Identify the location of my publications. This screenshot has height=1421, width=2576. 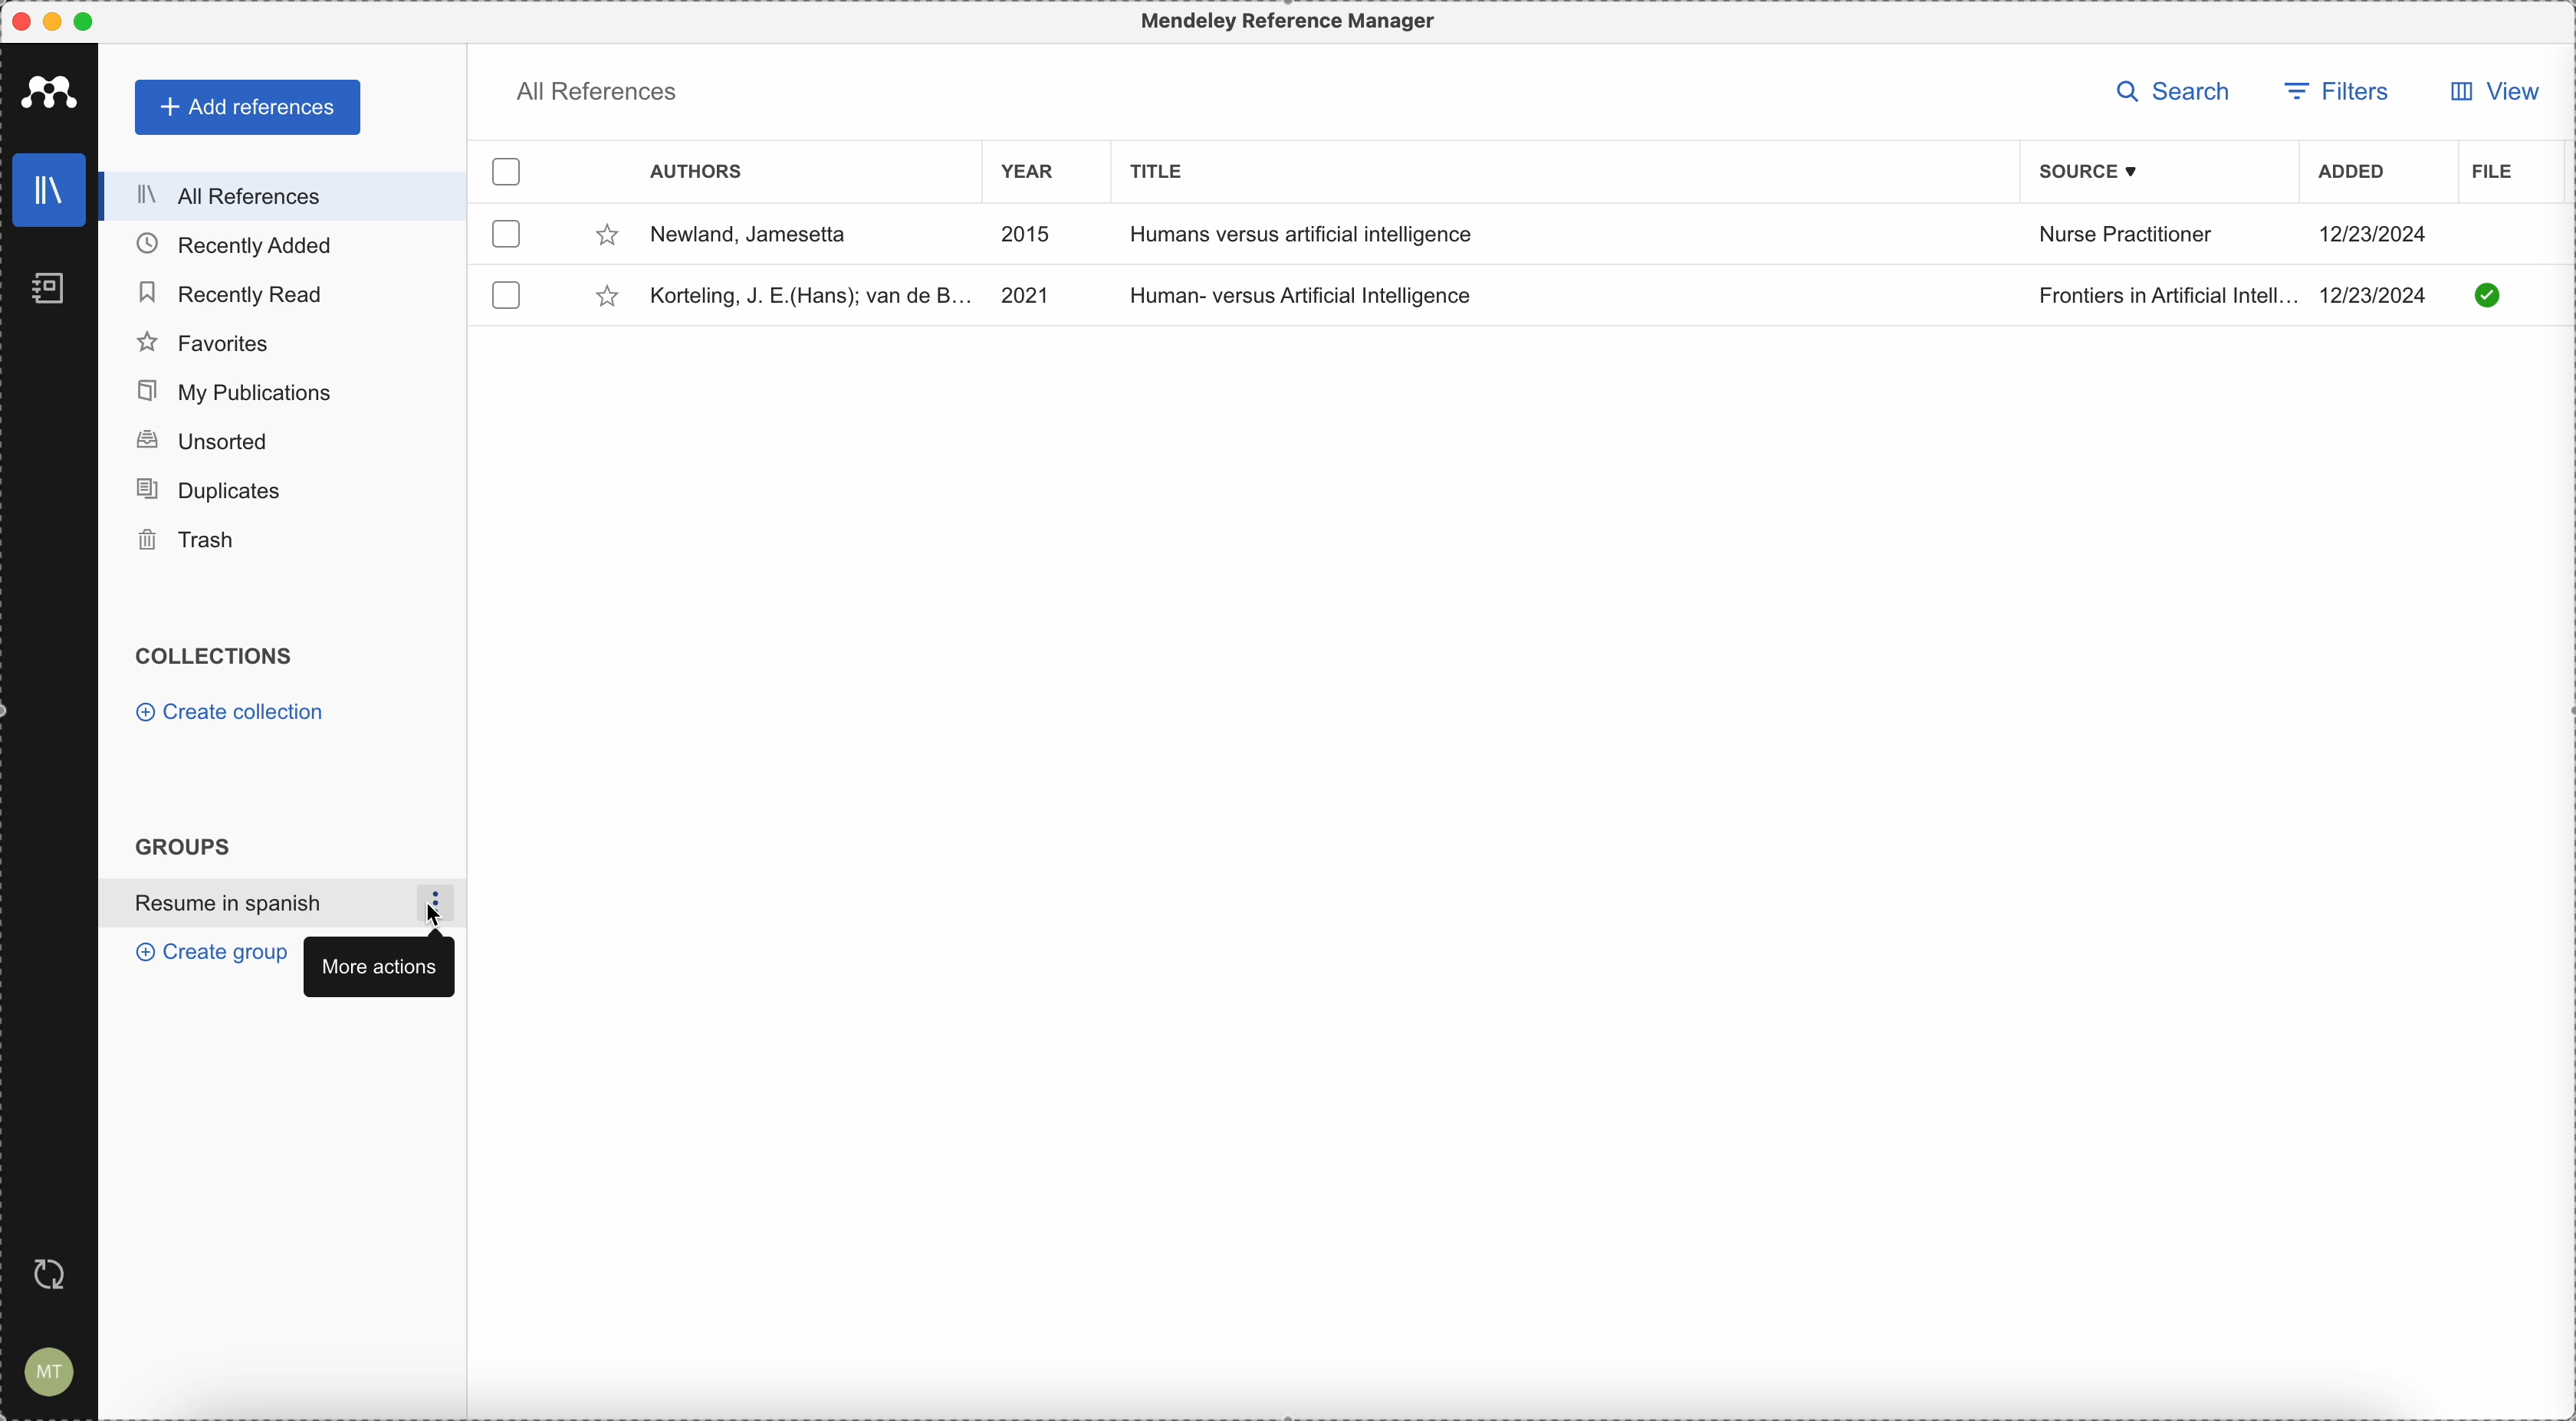
(240, 387).